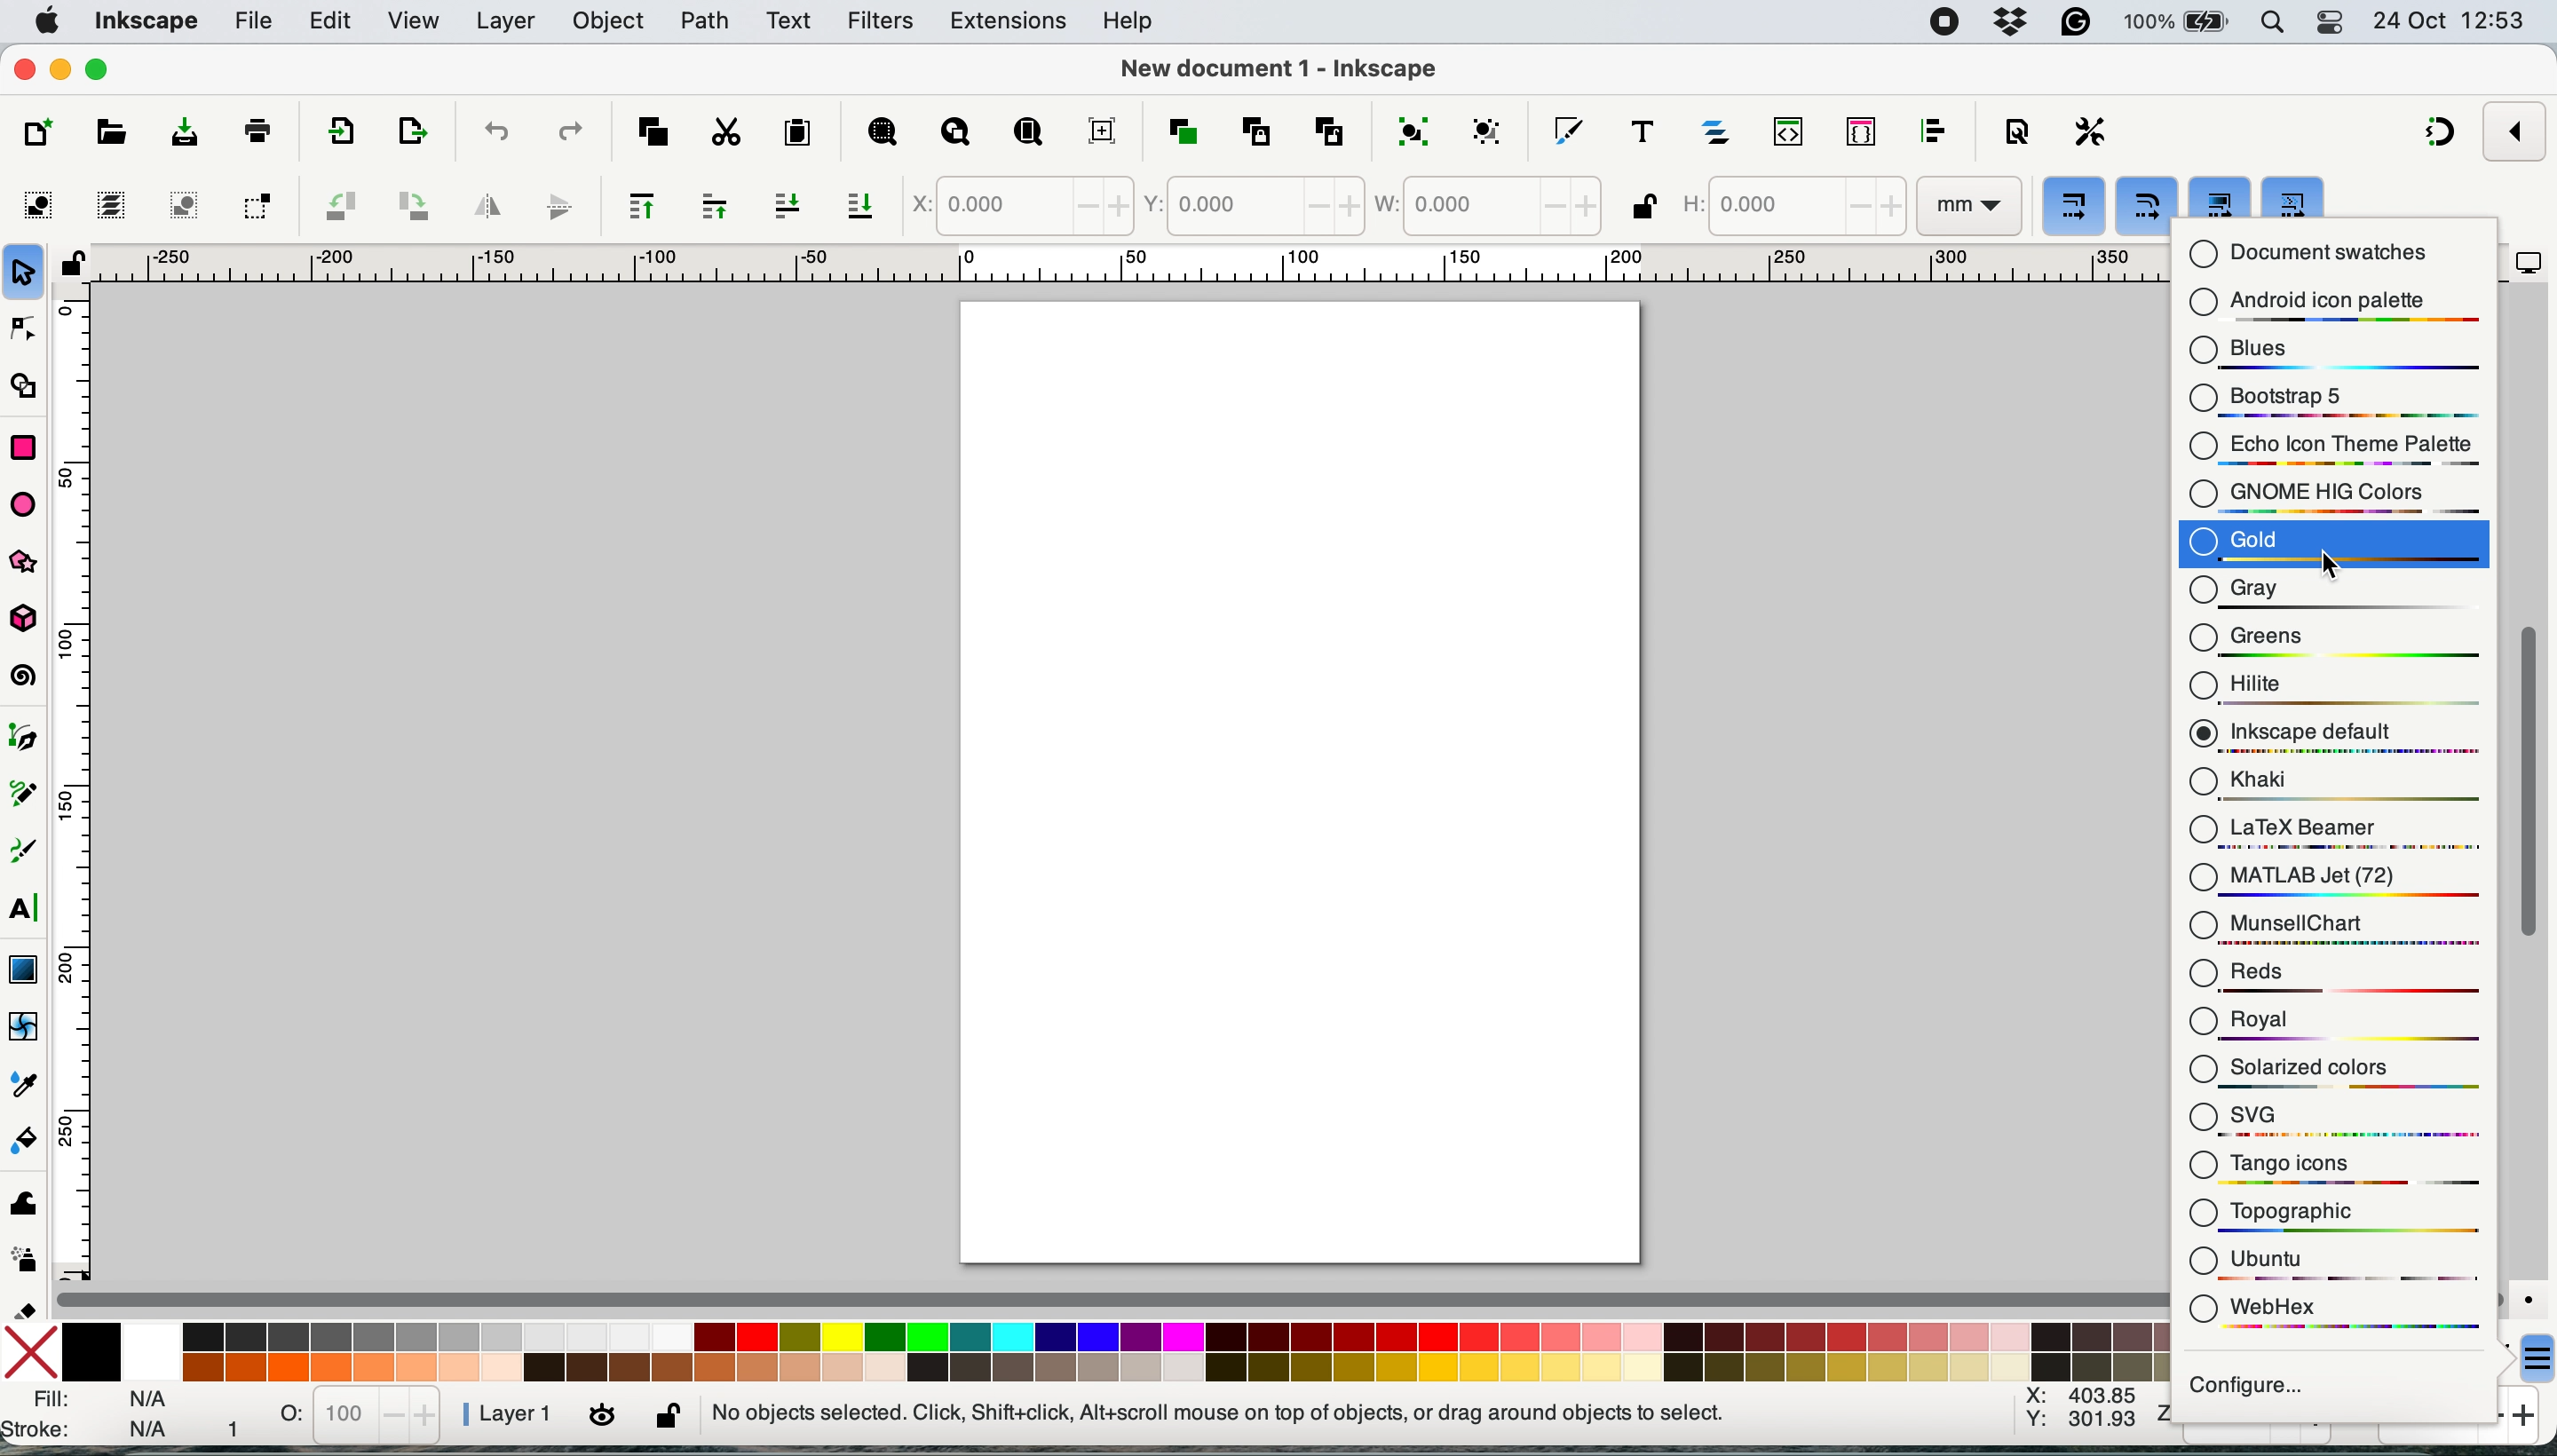 This screenshot has height=1456, width=2557. I want to click on latex beamer, so click(2339, 829).